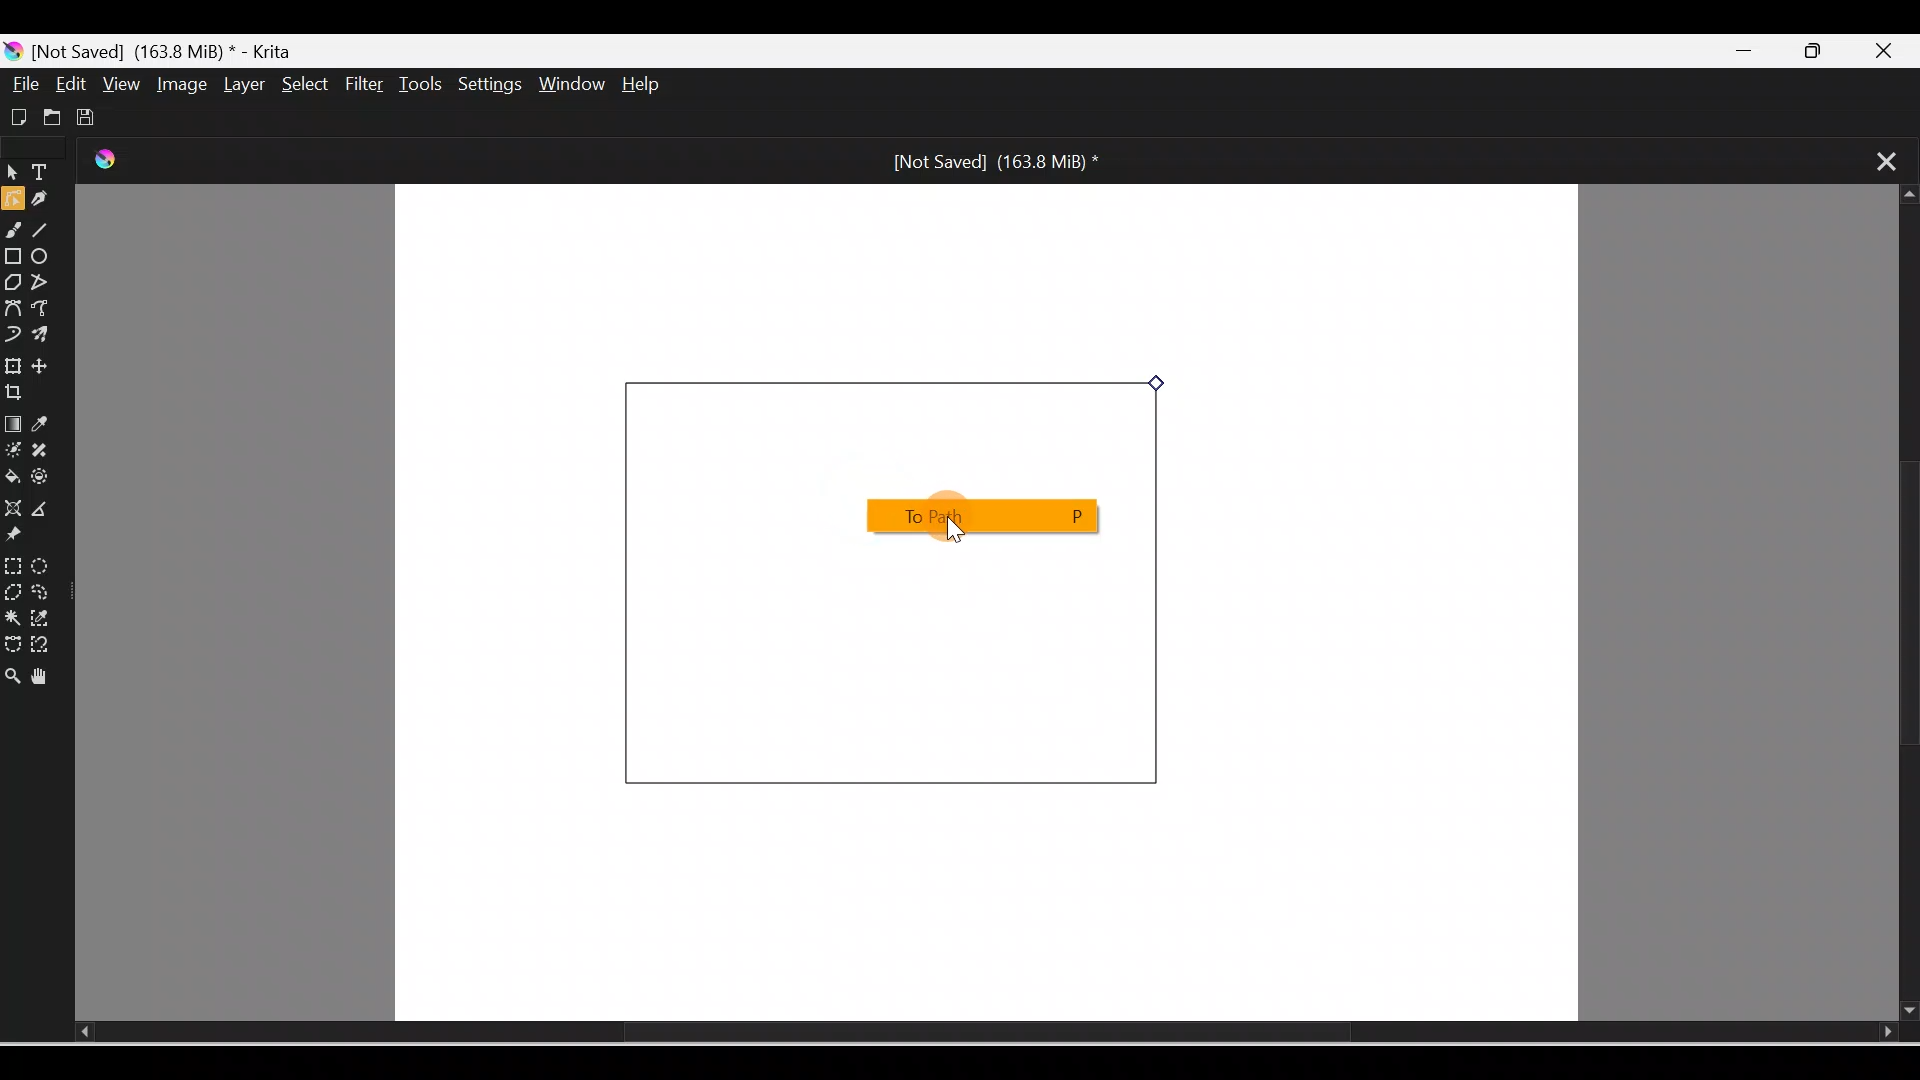 The height and width of the screenshot is (1080, 1920). Describe the element at coordinates (47, 425) in the screenshot. I see `Sample a color from image/current layer` at that location.